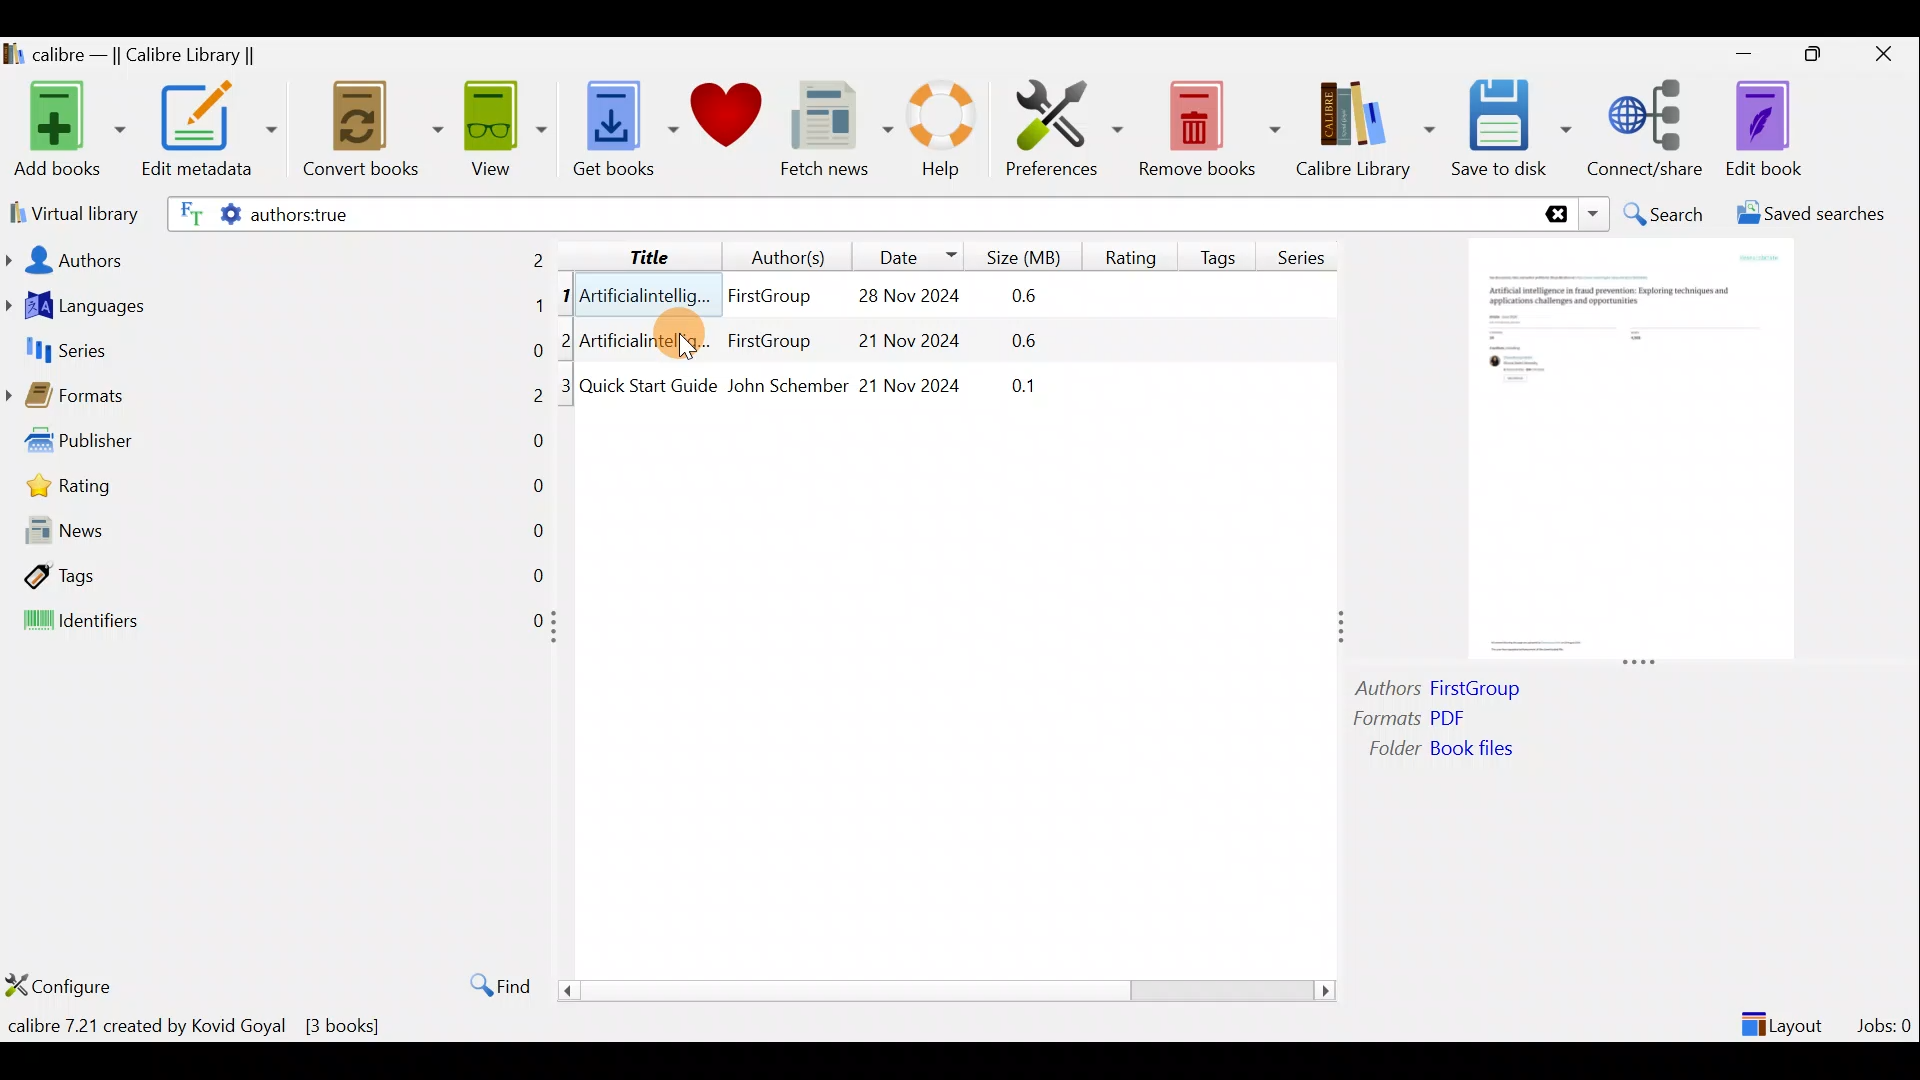 Image resolution: width=1920 pixels, height=1080 pixels. I want to click on View, so click(502, 127).